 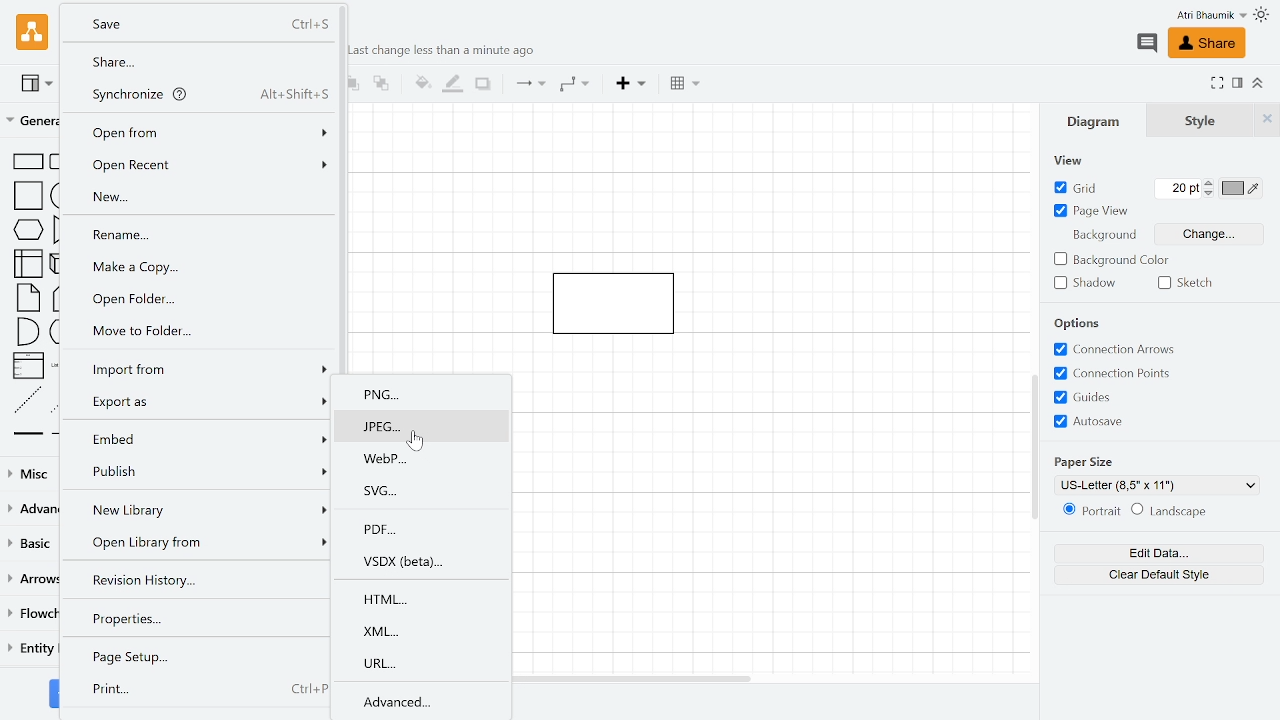 I want to click on HTML, so click(x=426, y=600).